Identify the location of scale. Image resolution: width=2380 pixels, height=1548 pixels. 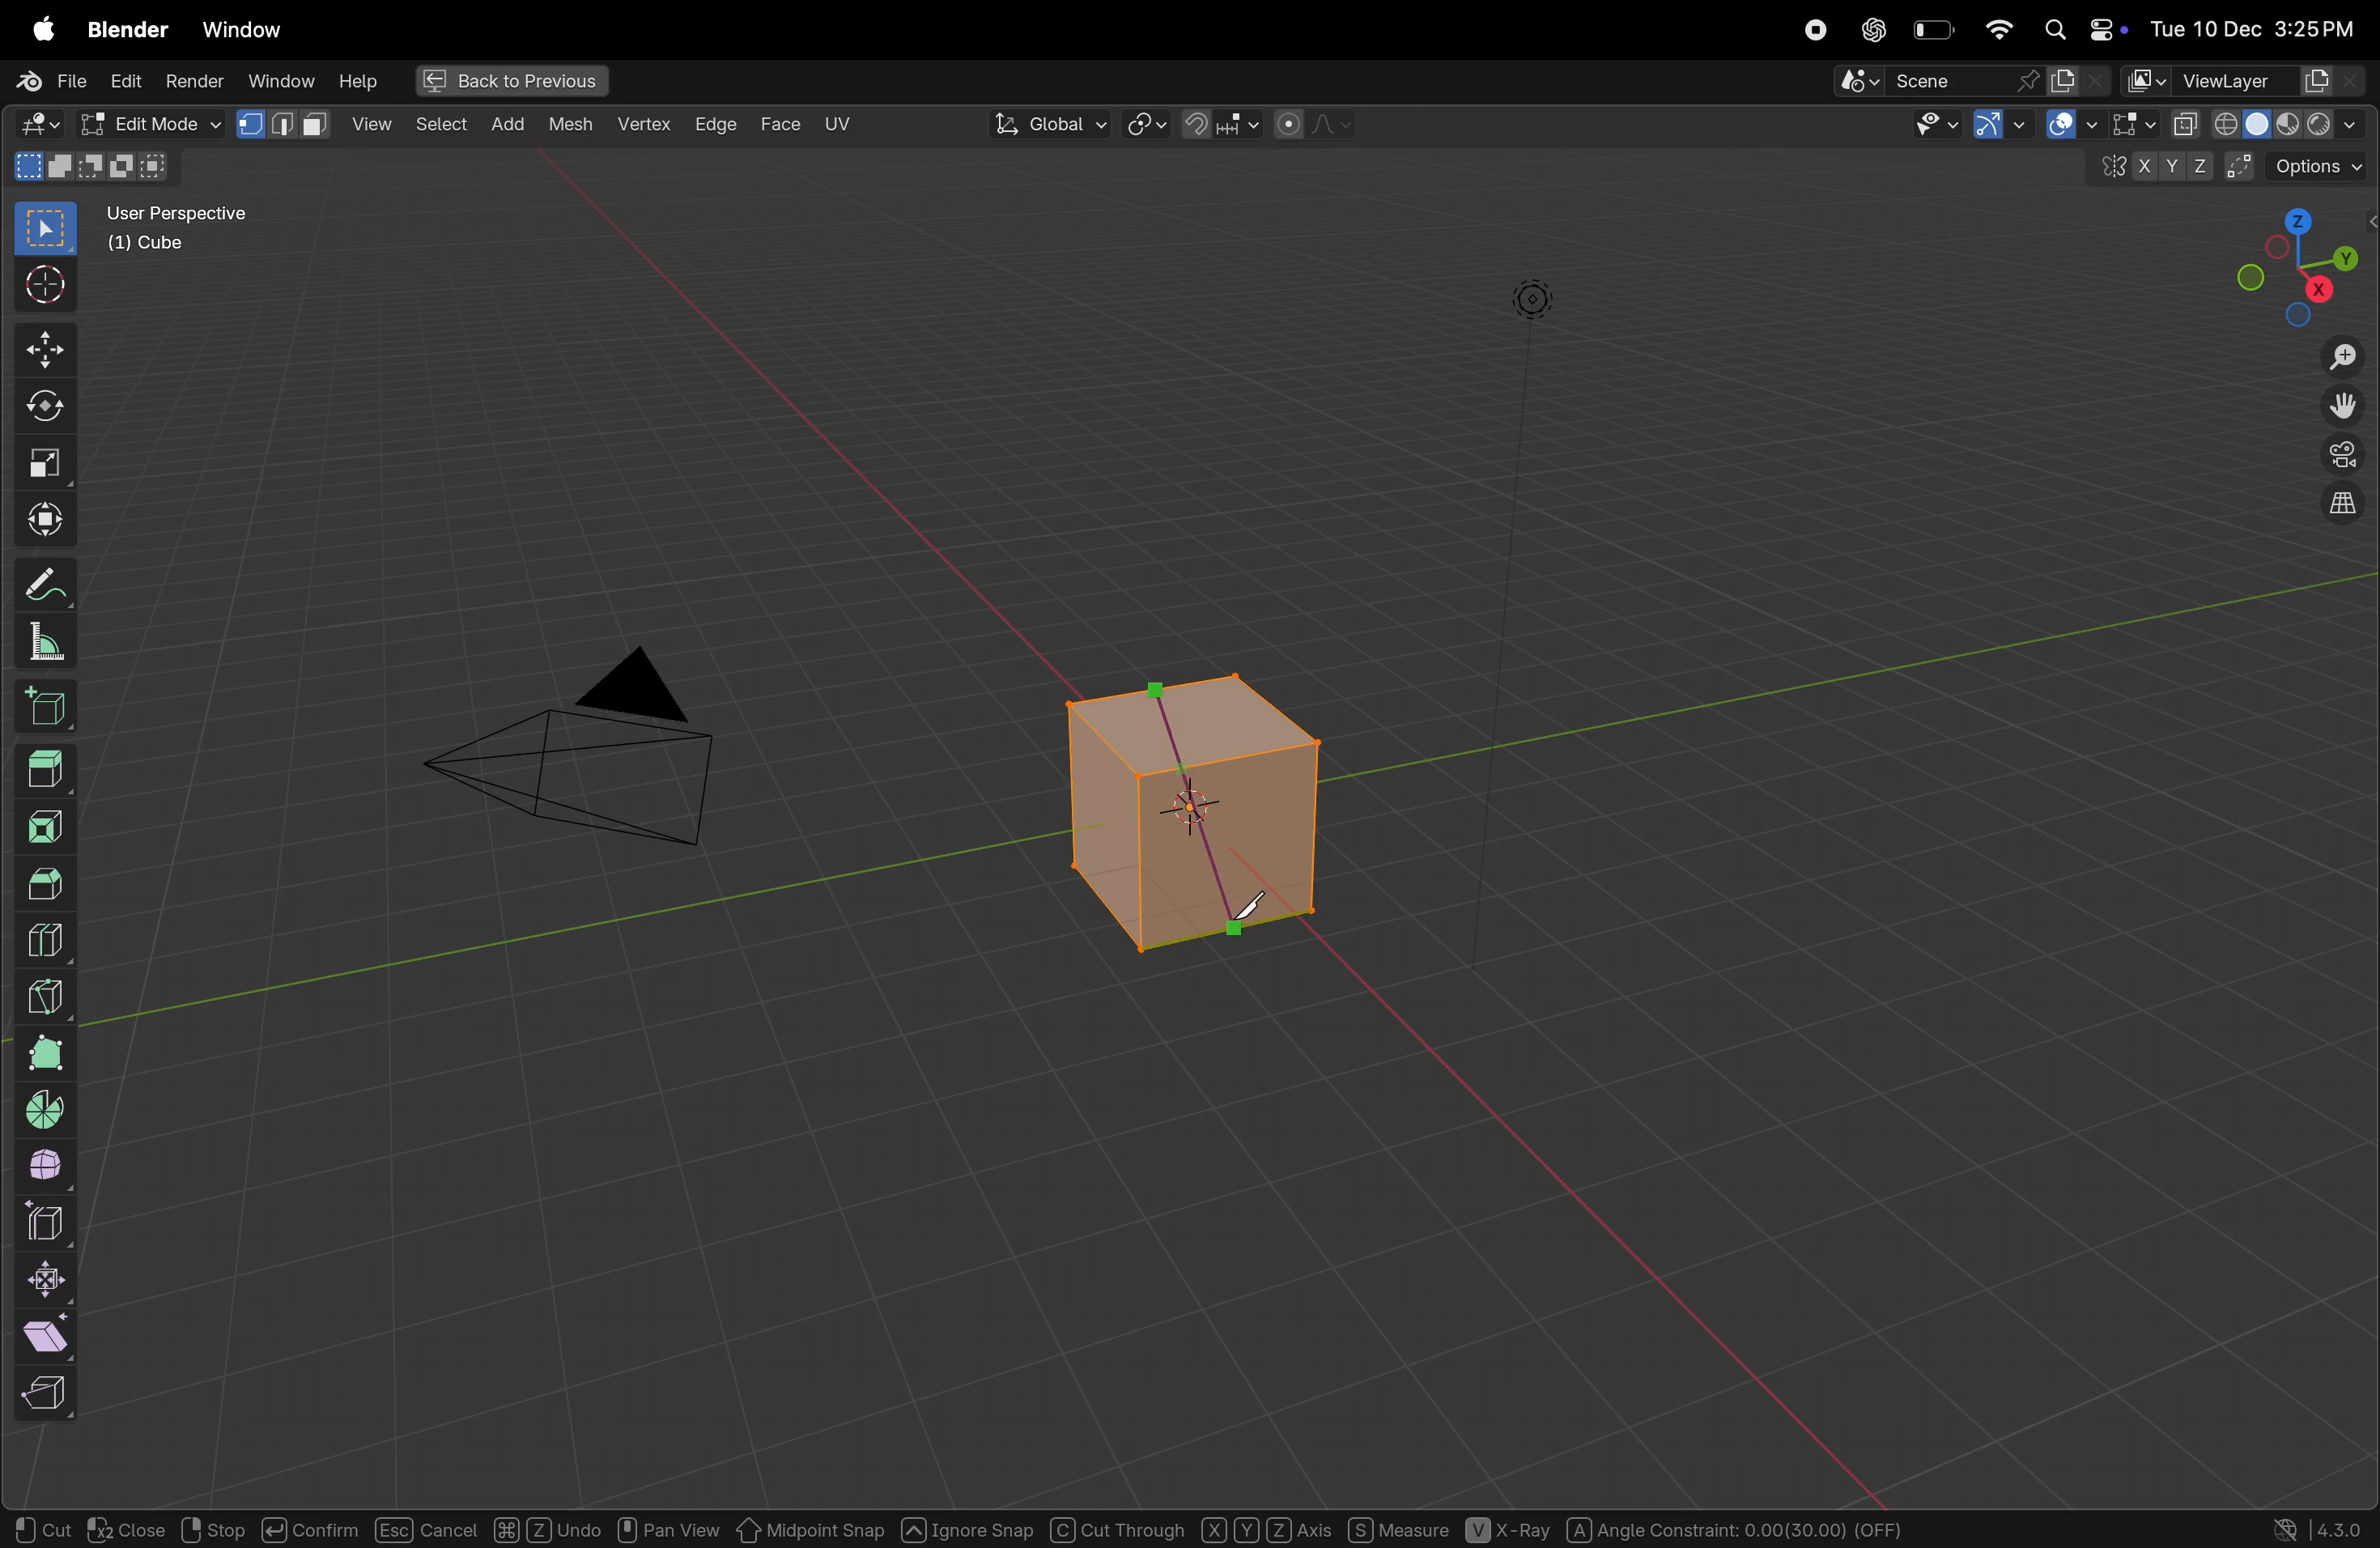
(39, 466).